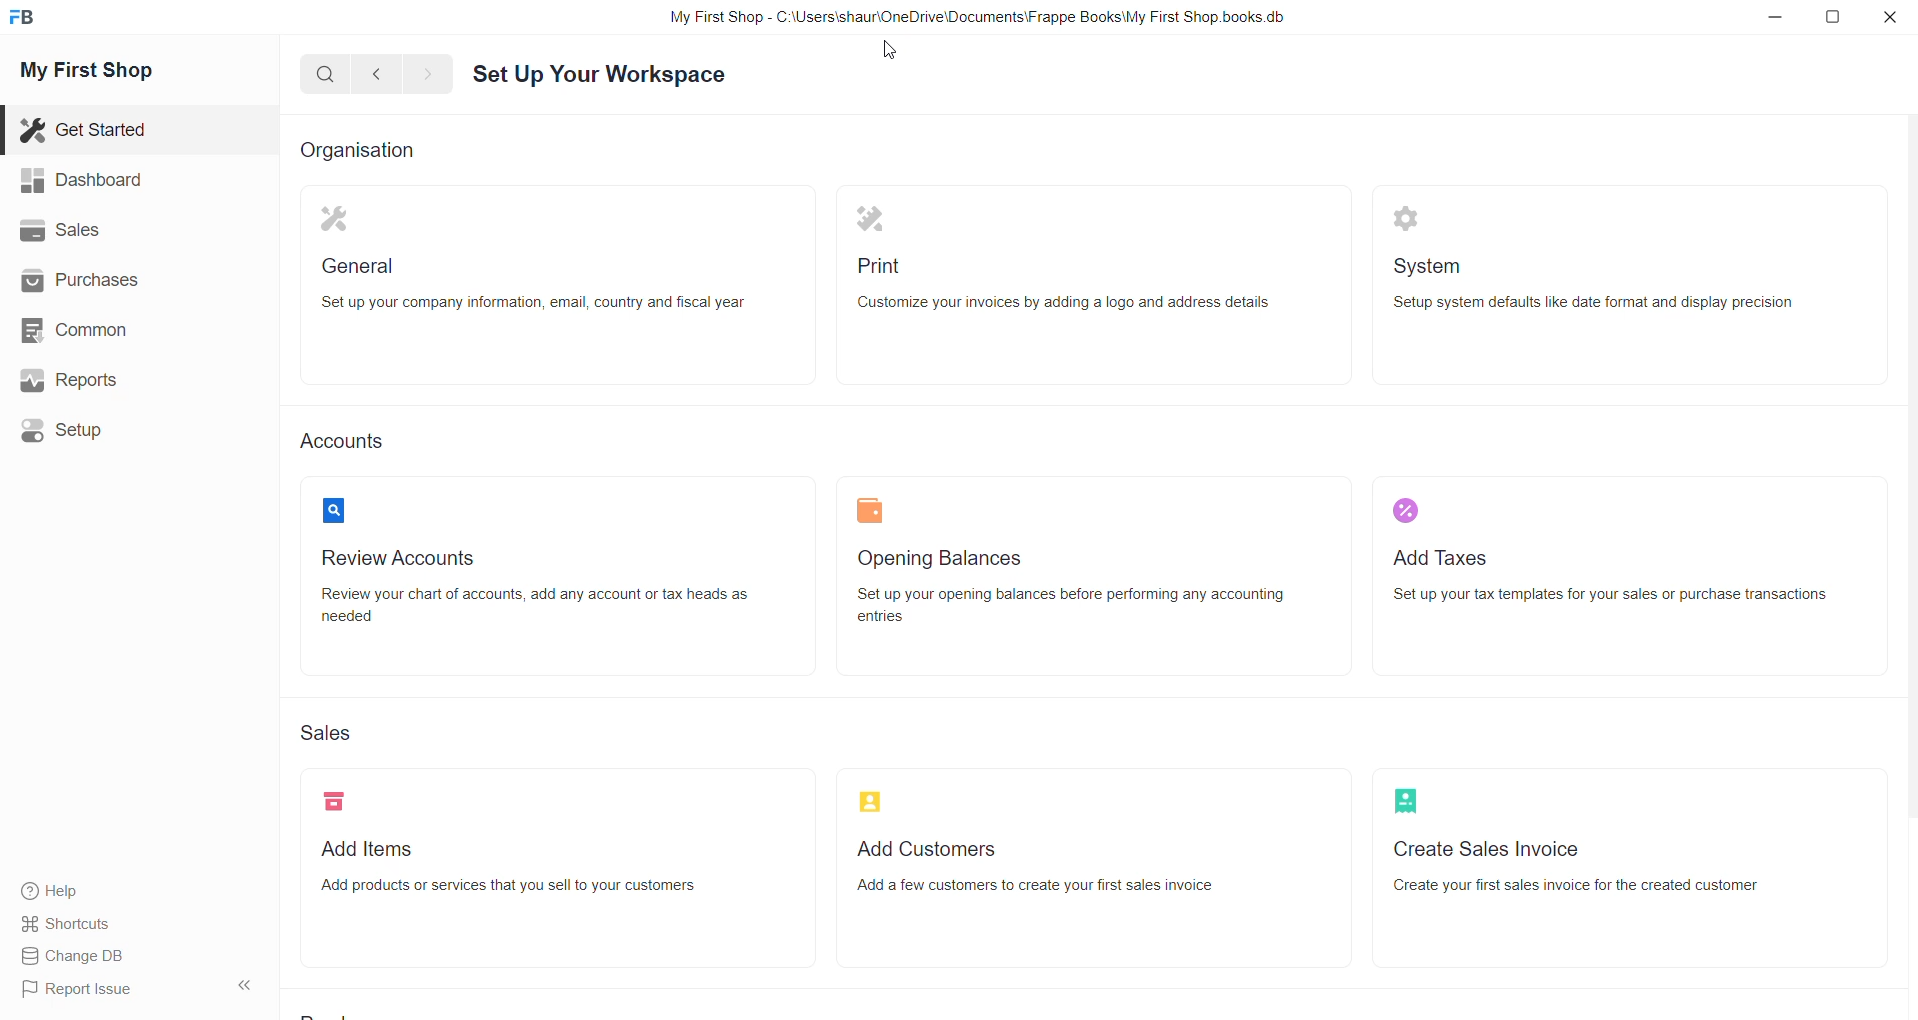 This screenshot has width=1918, height=1020. What do you see at coordinates (364, 153) in the screenshot?
I see `Organisation` at bounding box center [364, 153].